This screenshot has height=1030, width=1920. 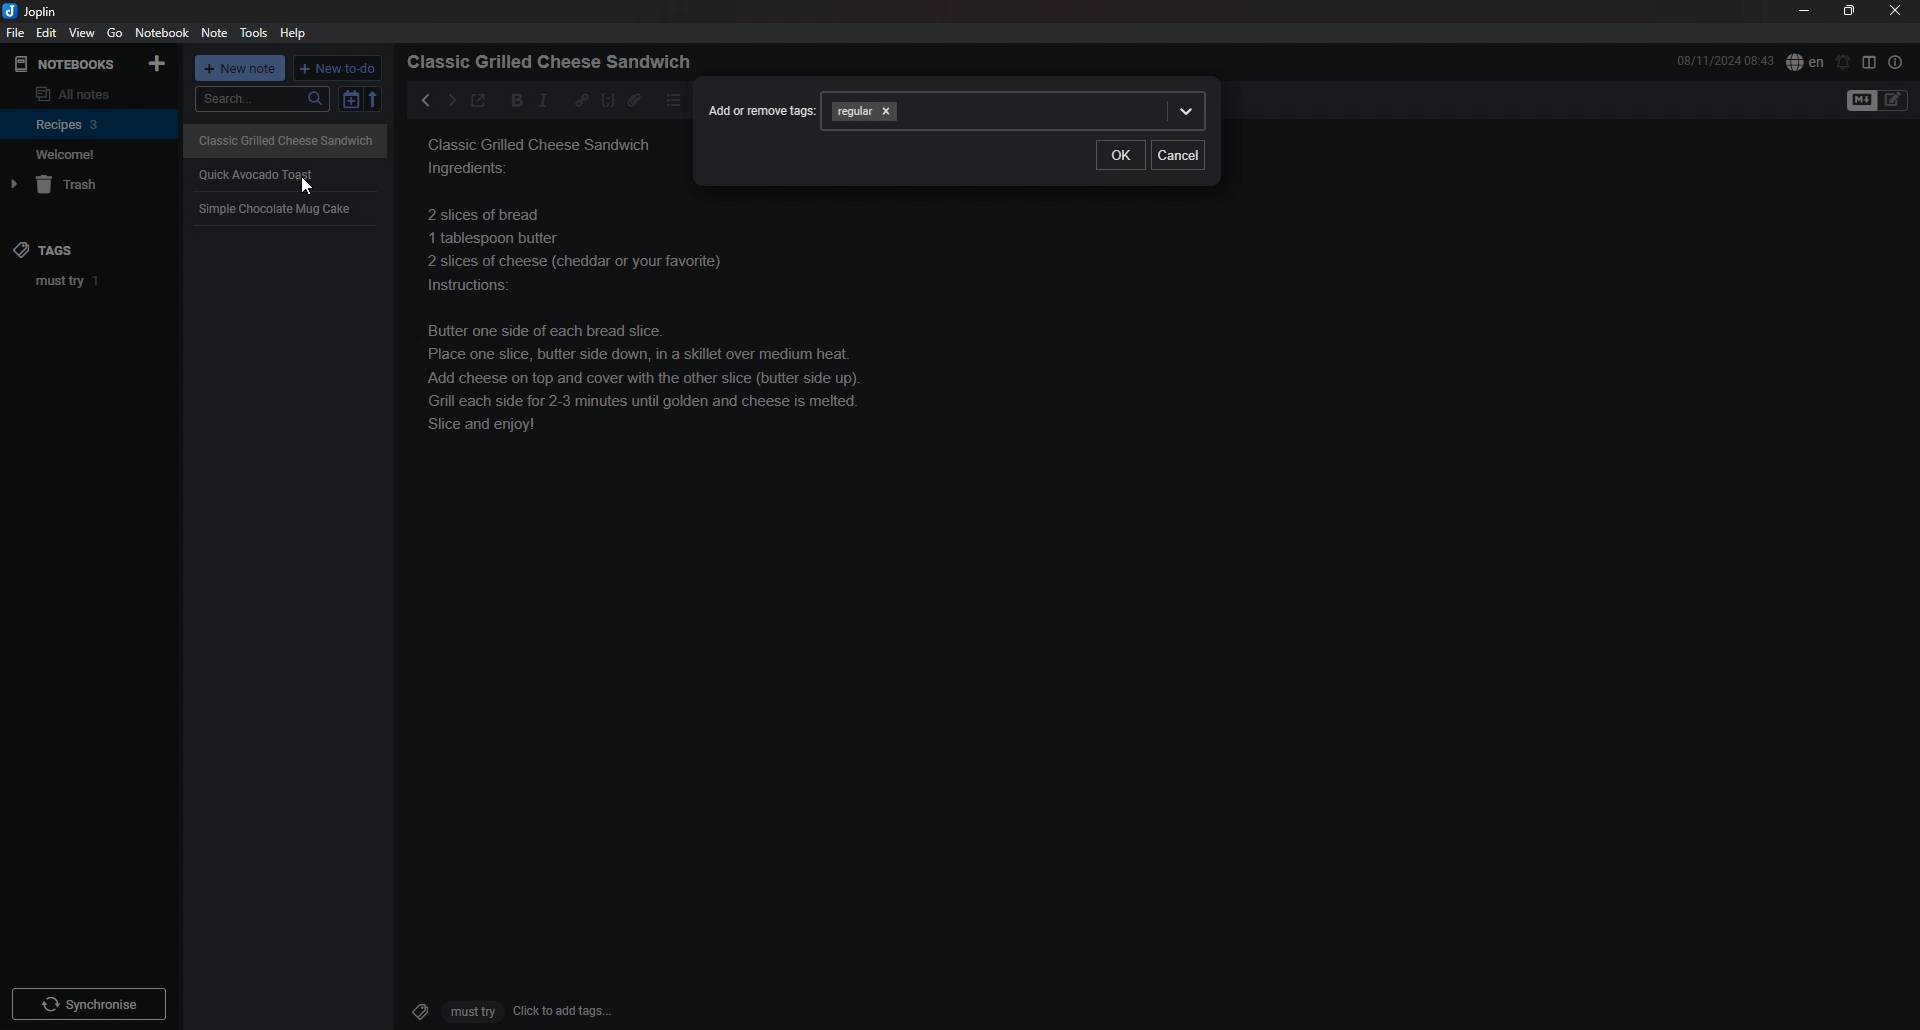 What do you see at coordinates (634, 100) in the screenshot?
I see `attachment` at bounding box center [634, 100].